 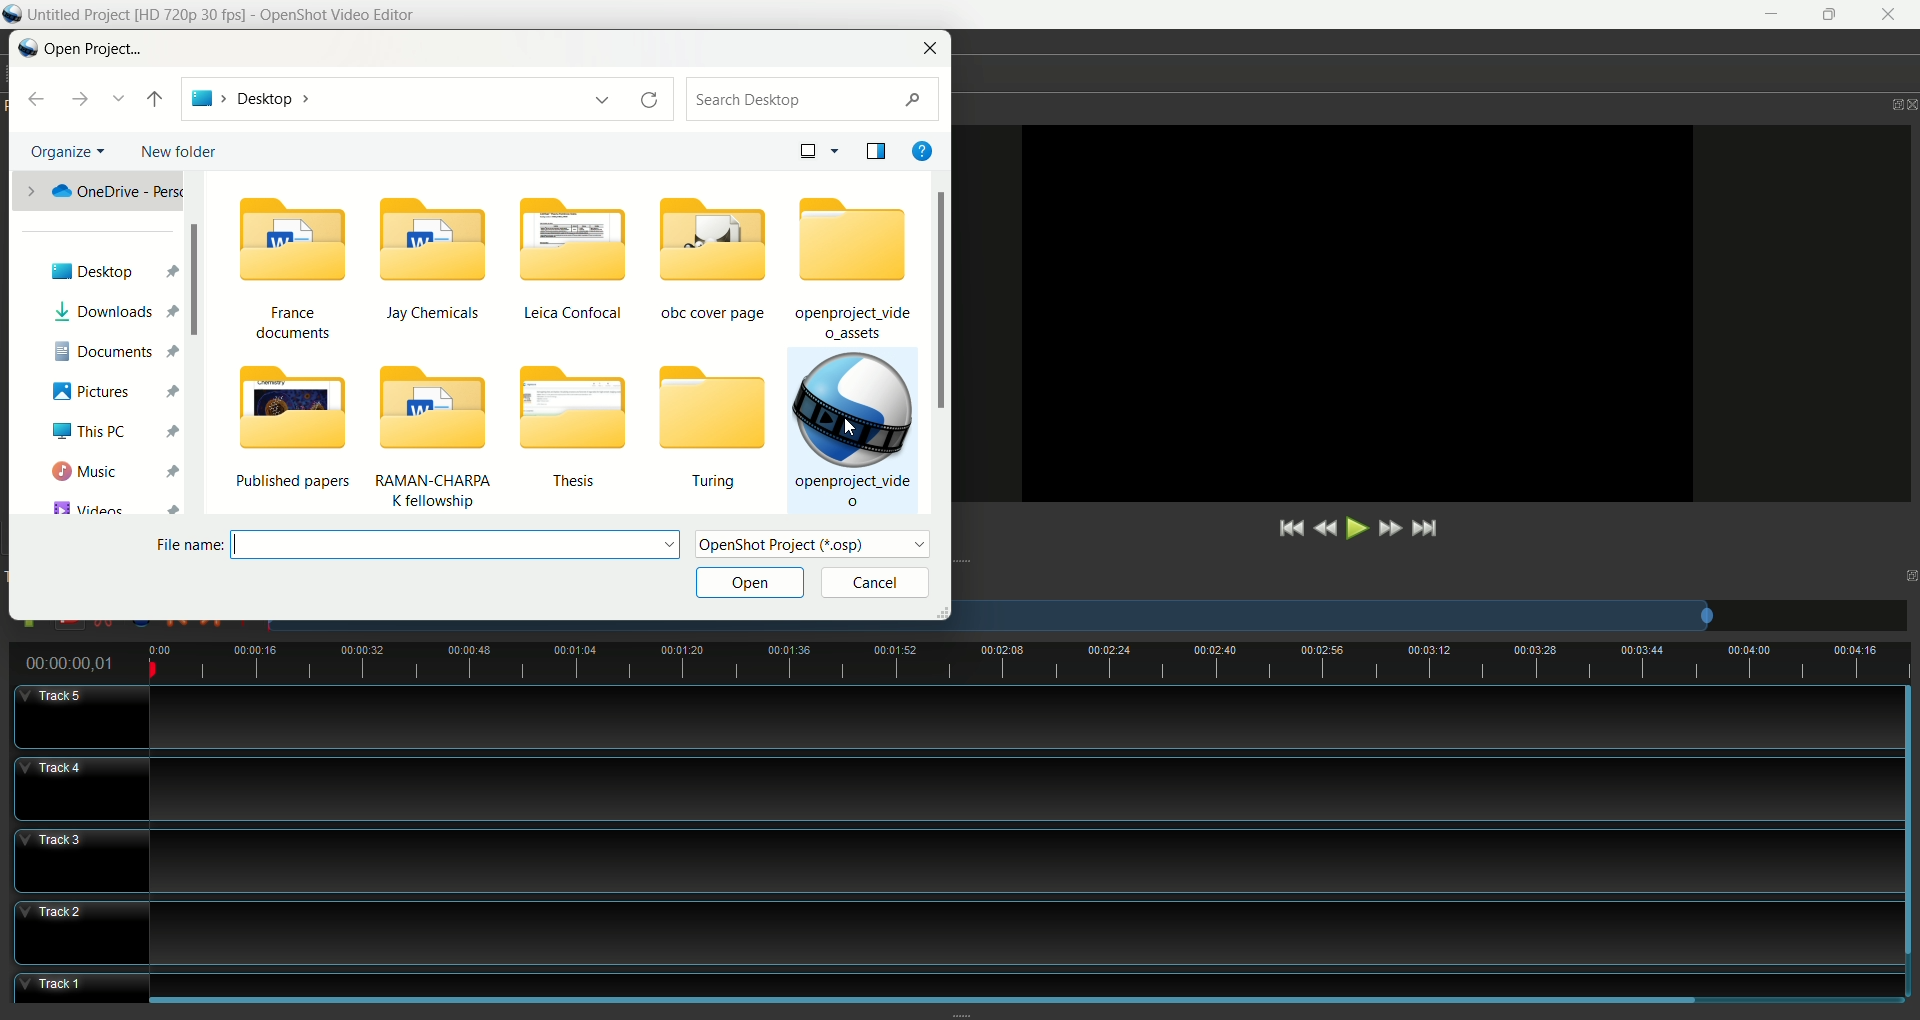 I want to click on track 2, so click(x=958, y=928).